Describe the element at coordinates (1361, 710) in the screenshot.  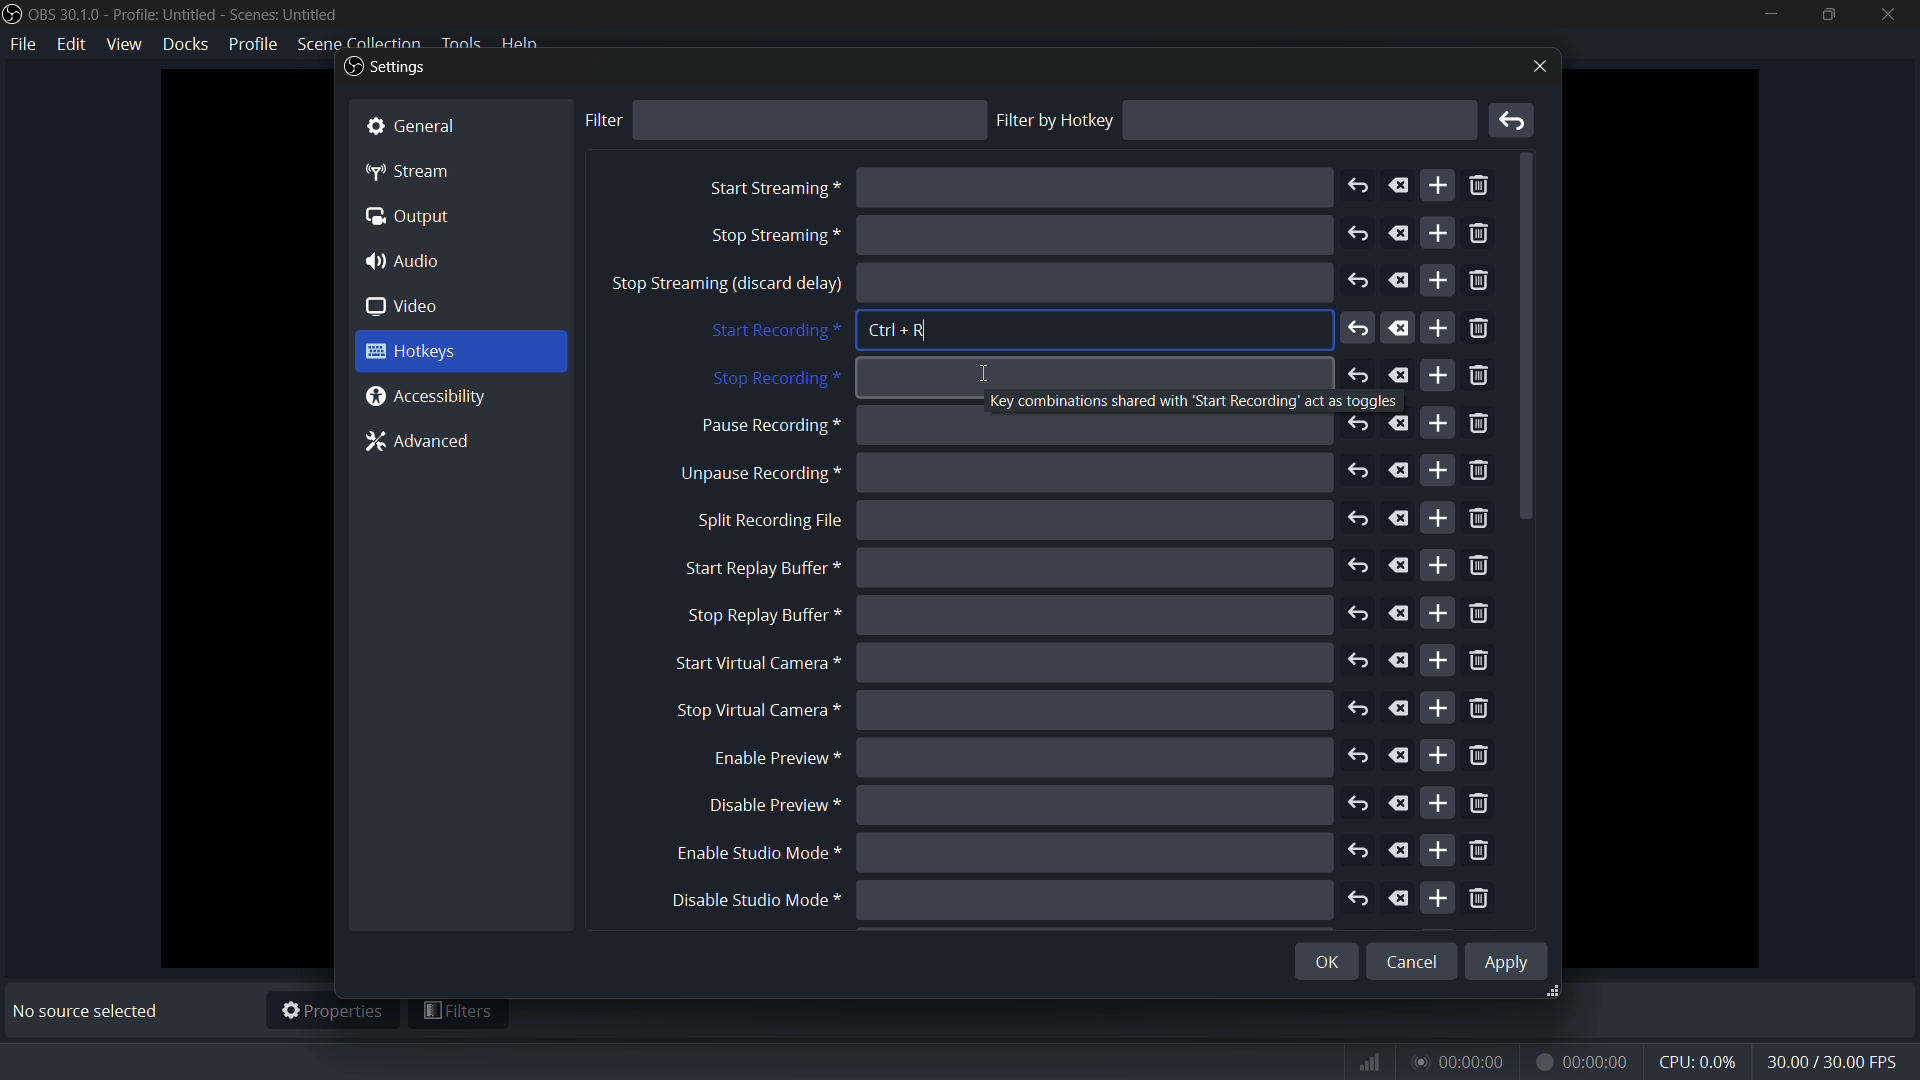
I see `undo` at that location.